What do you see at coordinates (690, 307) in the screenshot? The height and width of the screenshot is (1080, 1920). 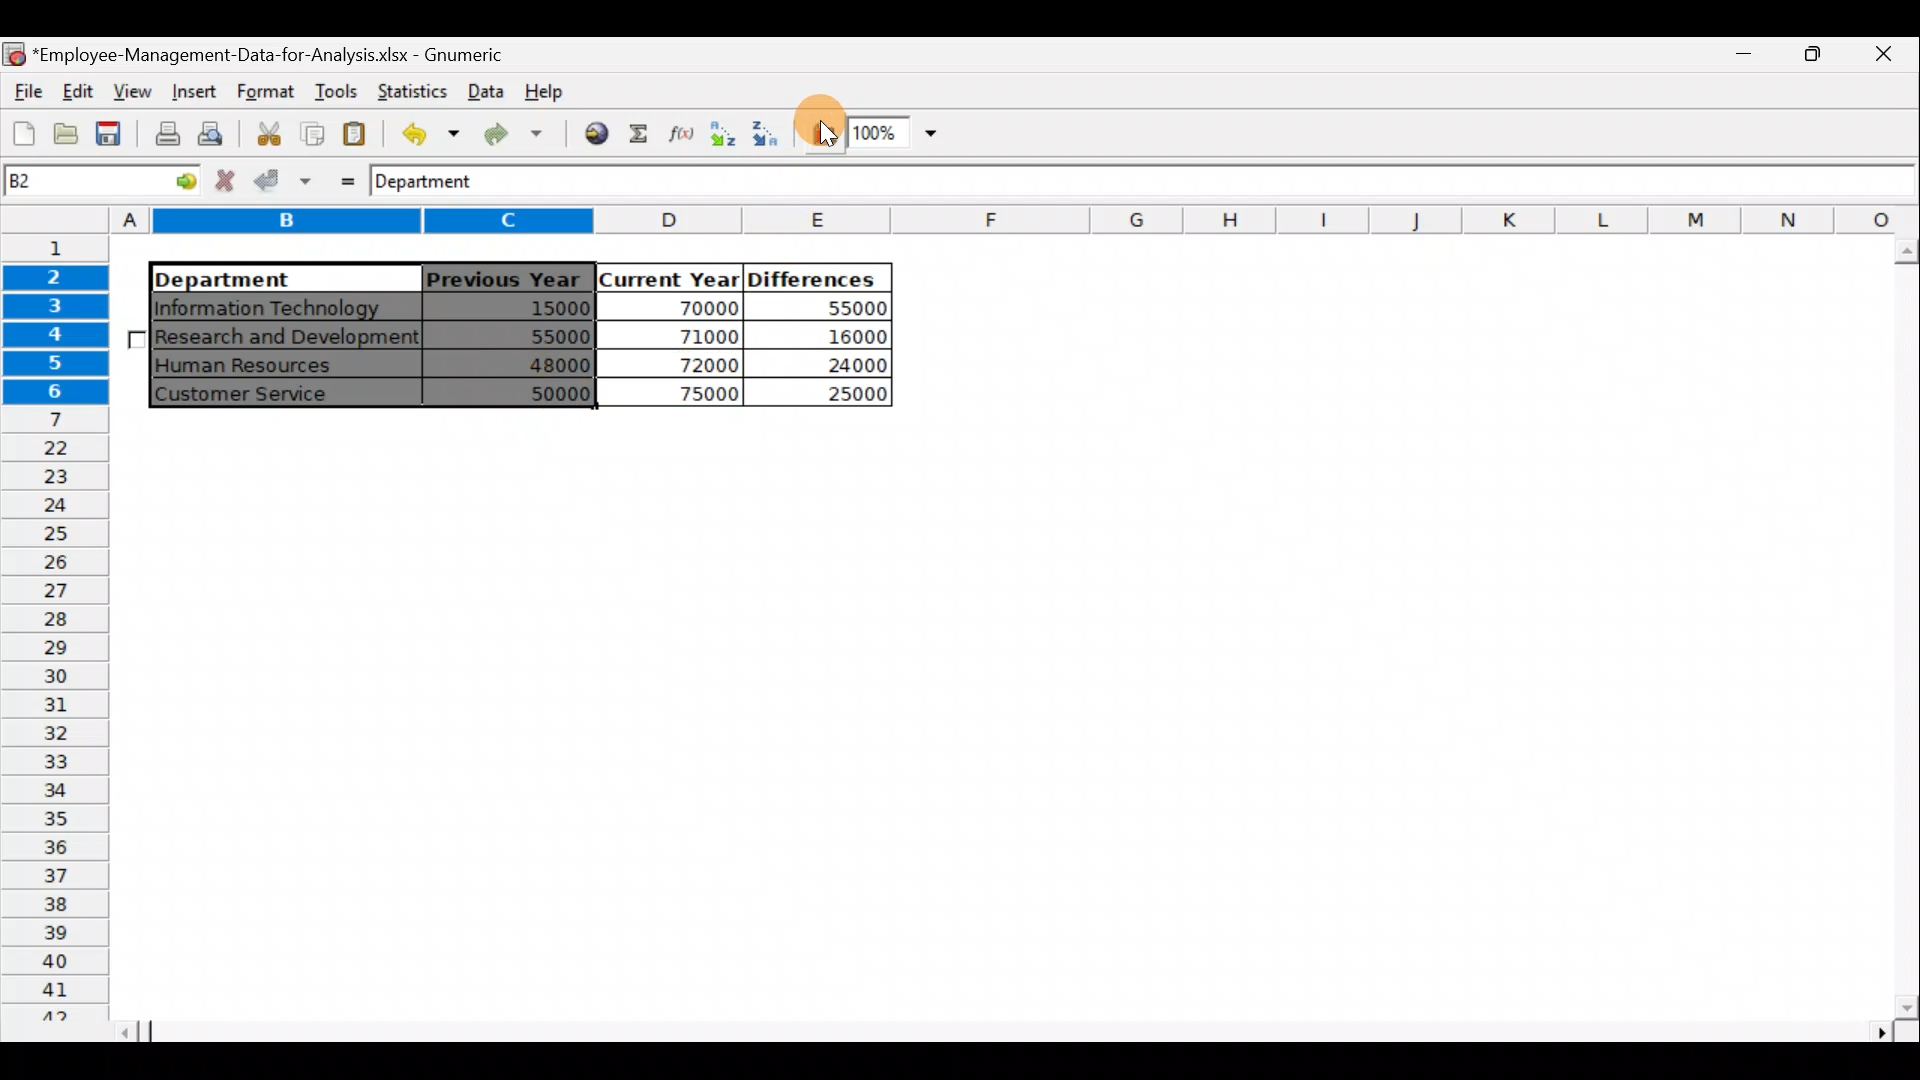 I see `70000` at bounding box center [690, 307].